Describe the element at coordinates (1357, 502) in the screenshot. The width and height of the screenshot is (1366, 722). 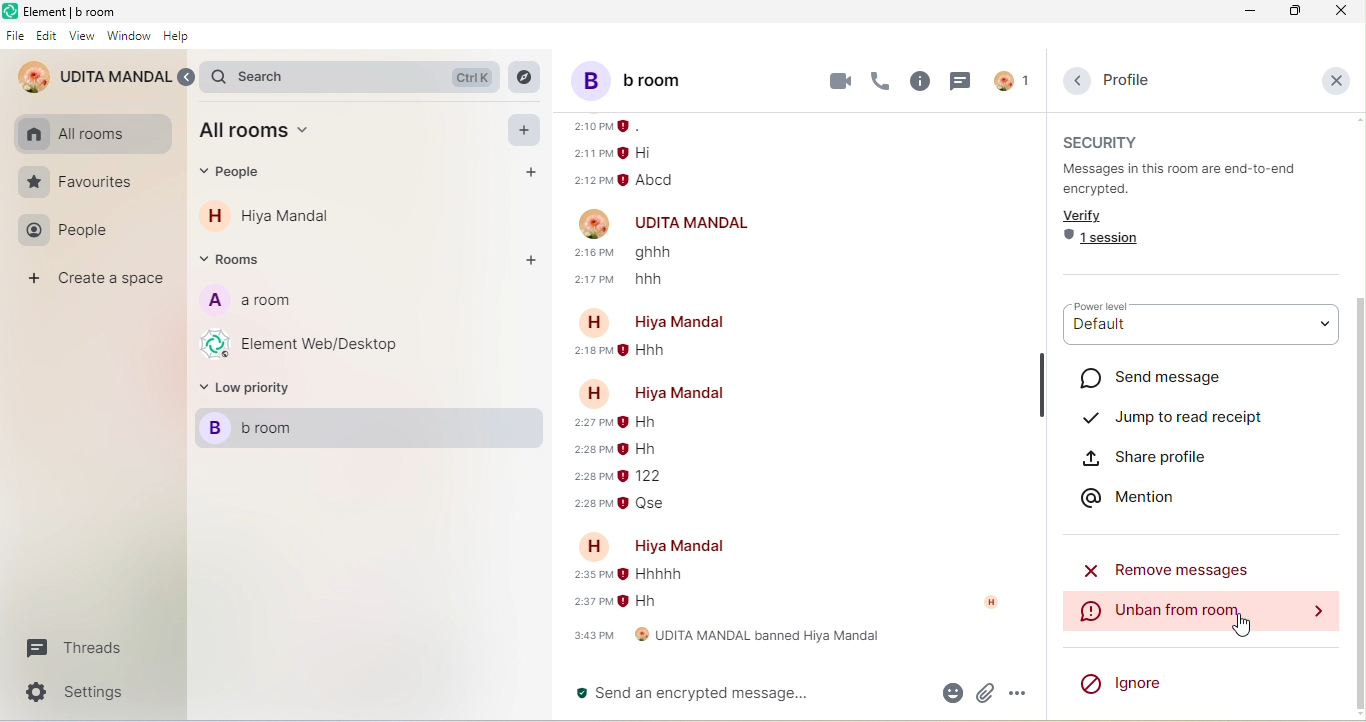
I see `scroll down` at that location.